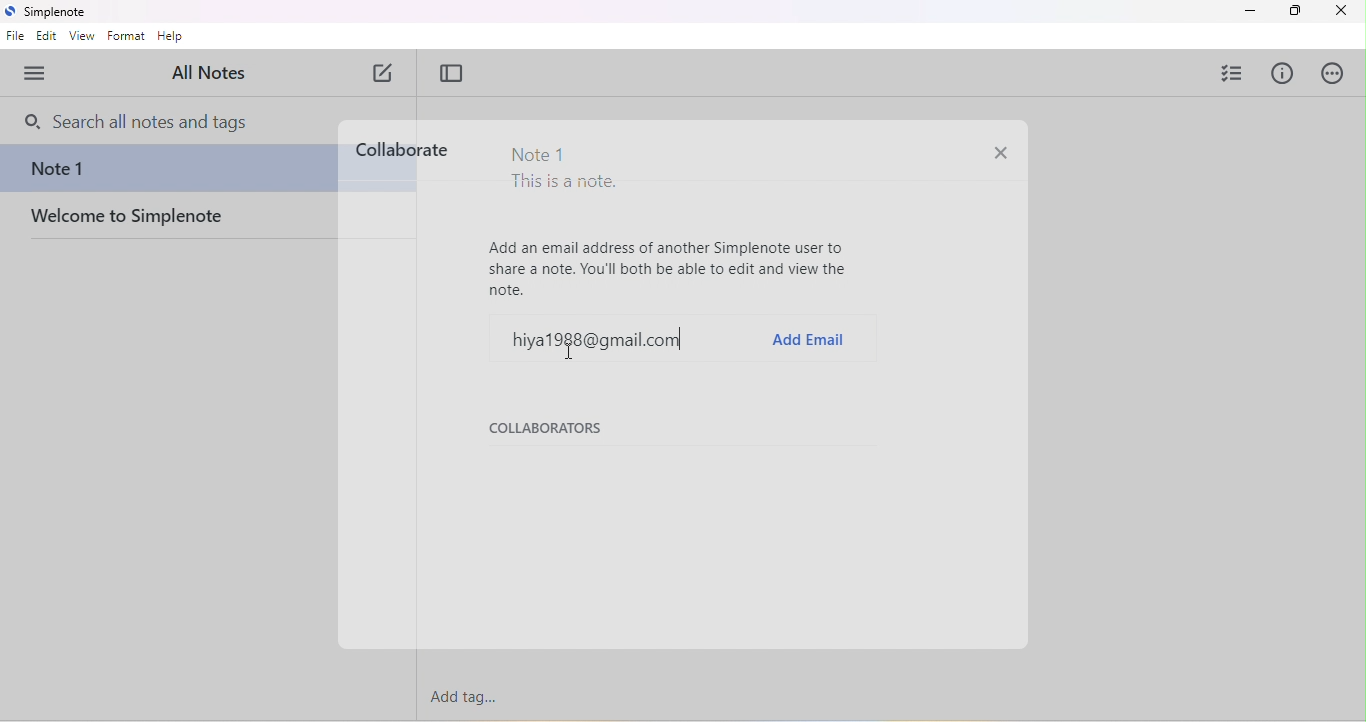 Image resolution: width=1366 pixels, height=722 pixels. Describe the element at coordinates (211, 74) in the screenshot. I see `all notes` at that location.